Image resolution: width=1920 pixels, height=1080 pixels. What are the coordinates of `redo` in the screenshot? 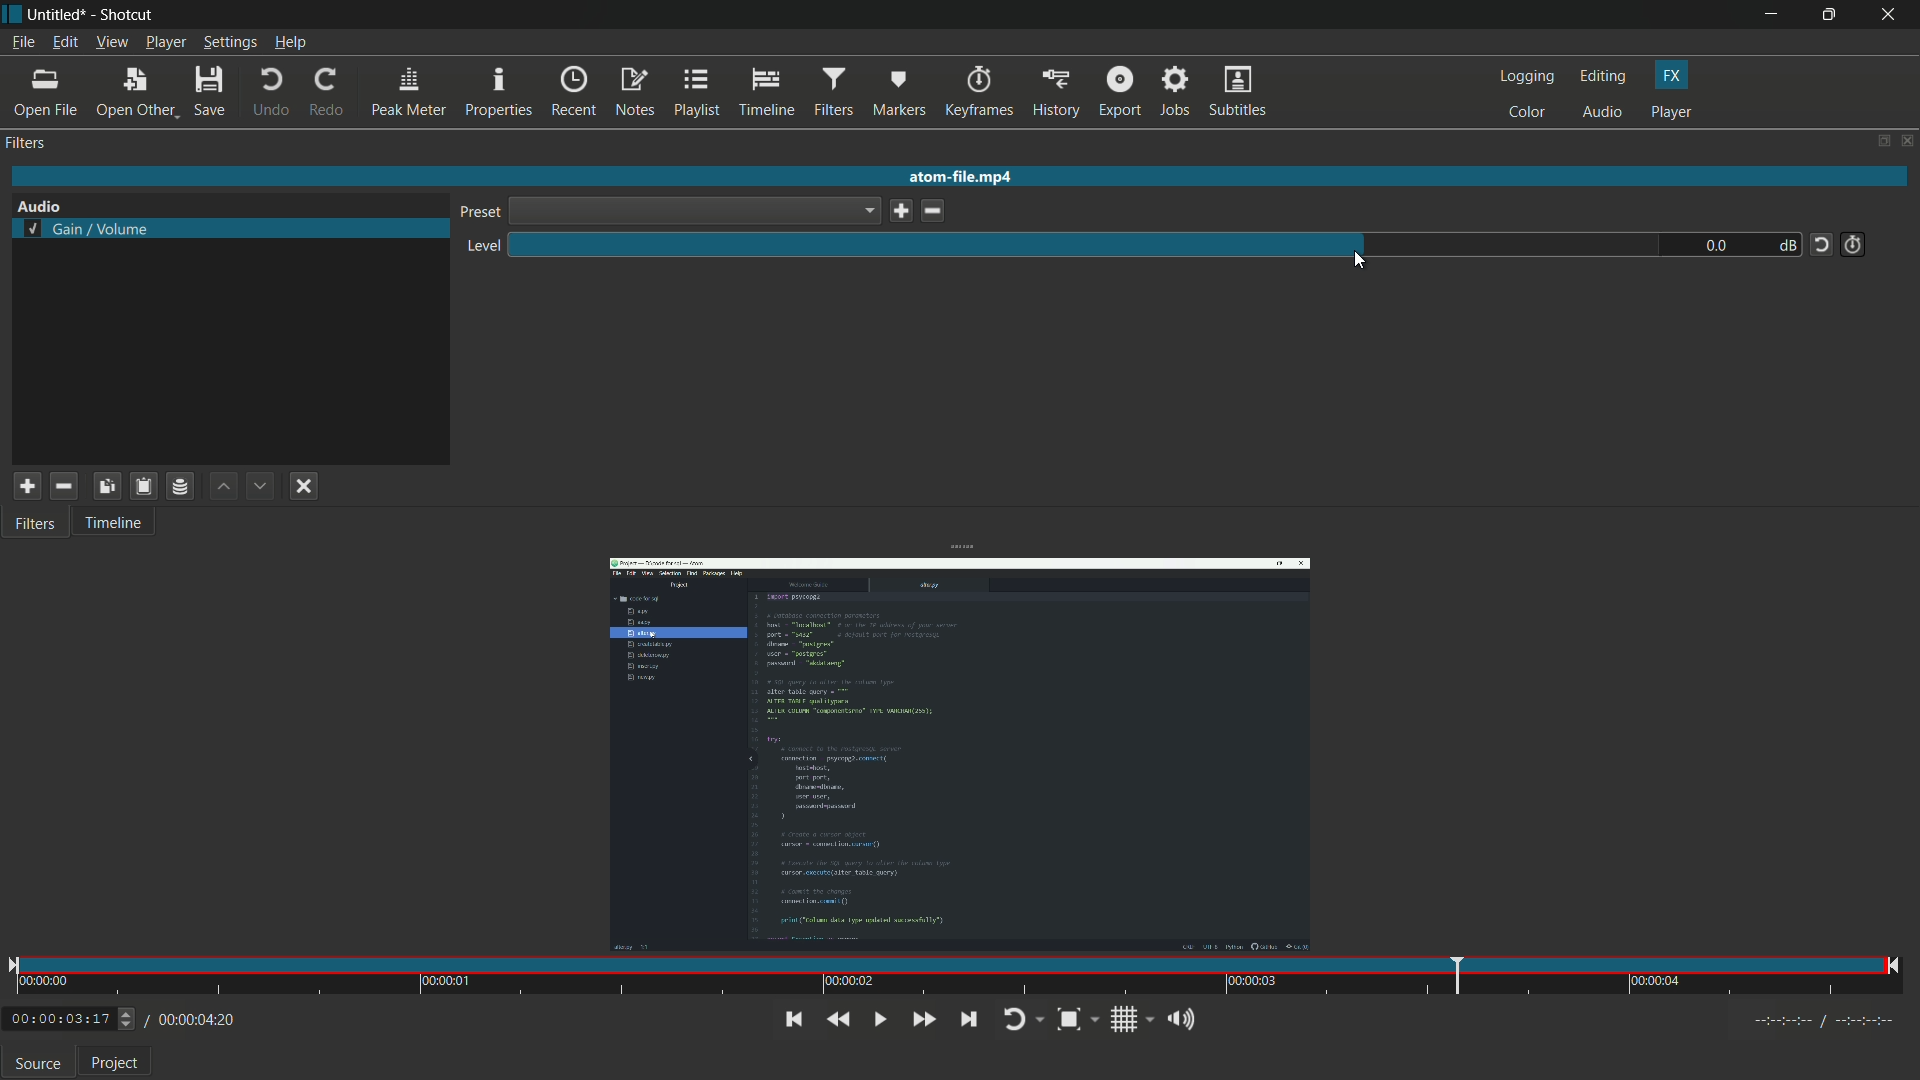 It's located at (328, 93).